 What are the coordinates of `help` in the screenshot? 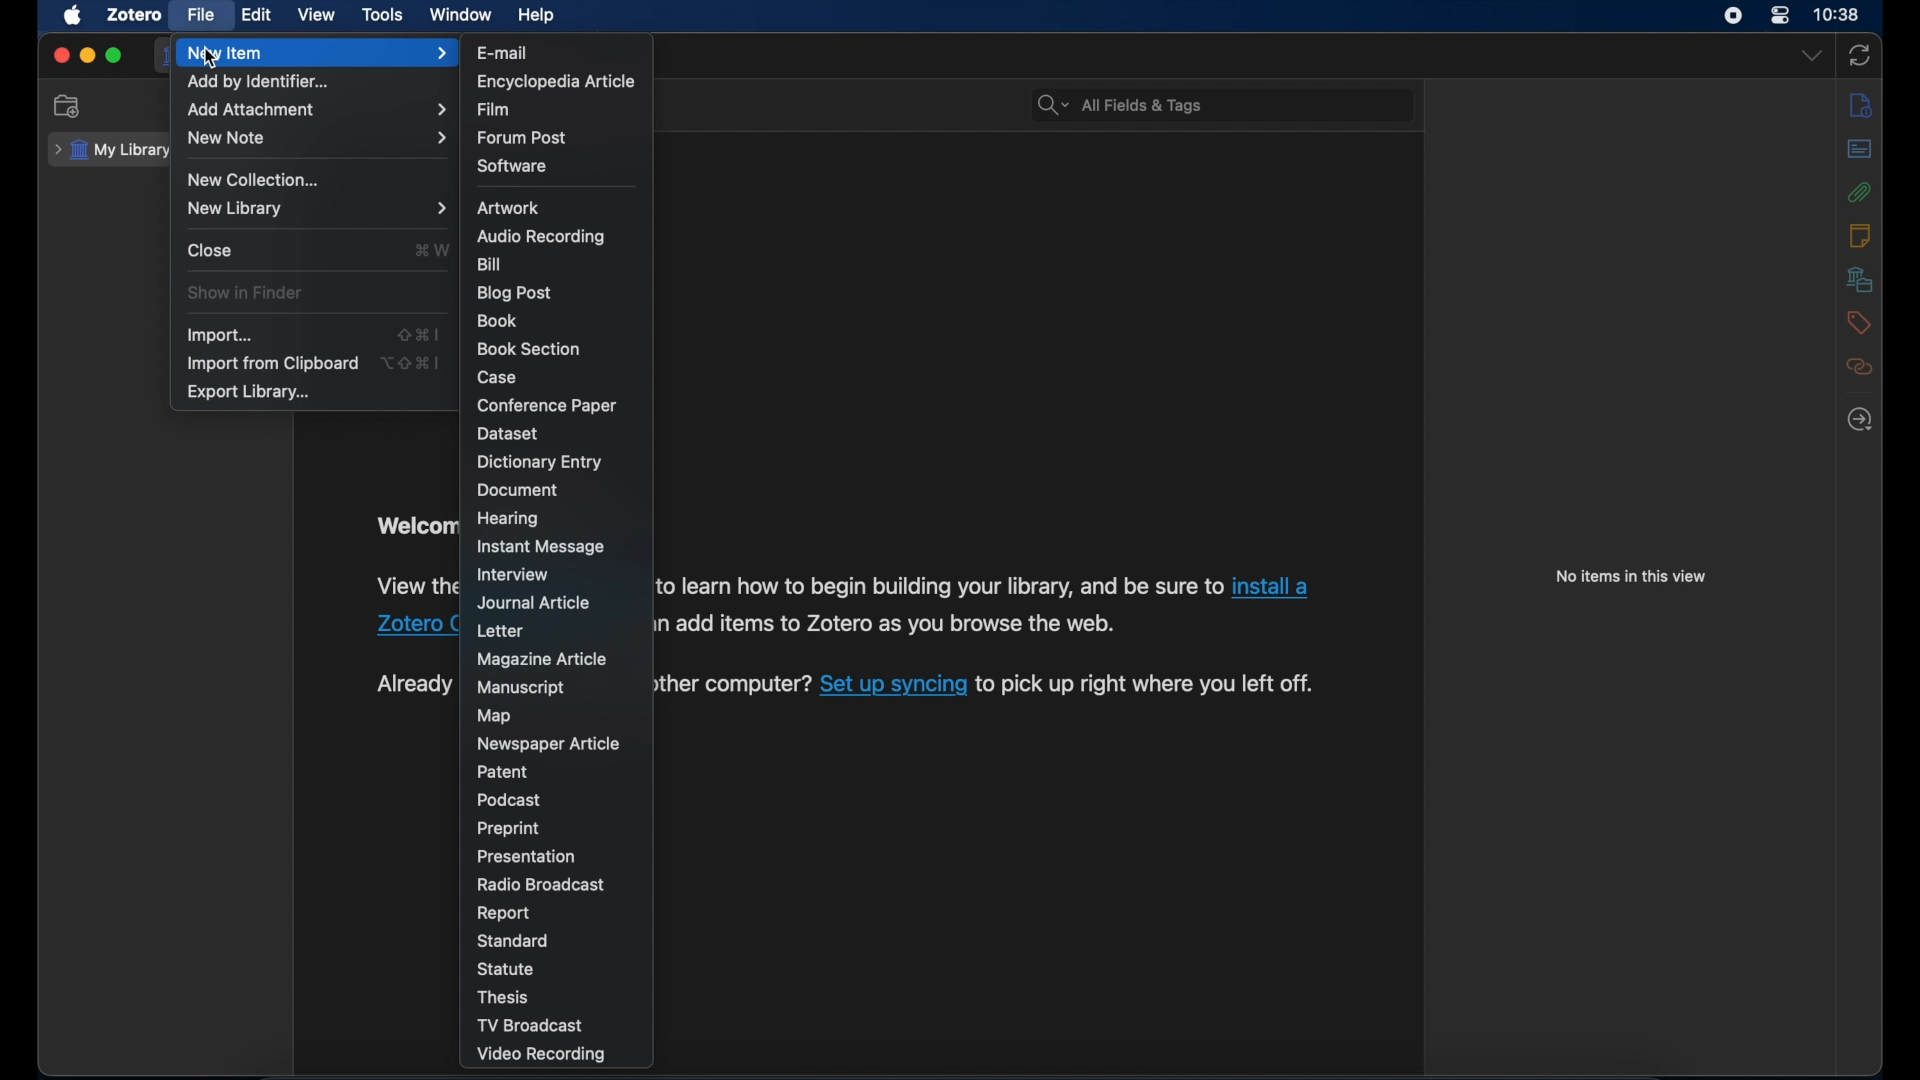 It's located at (538, 16).